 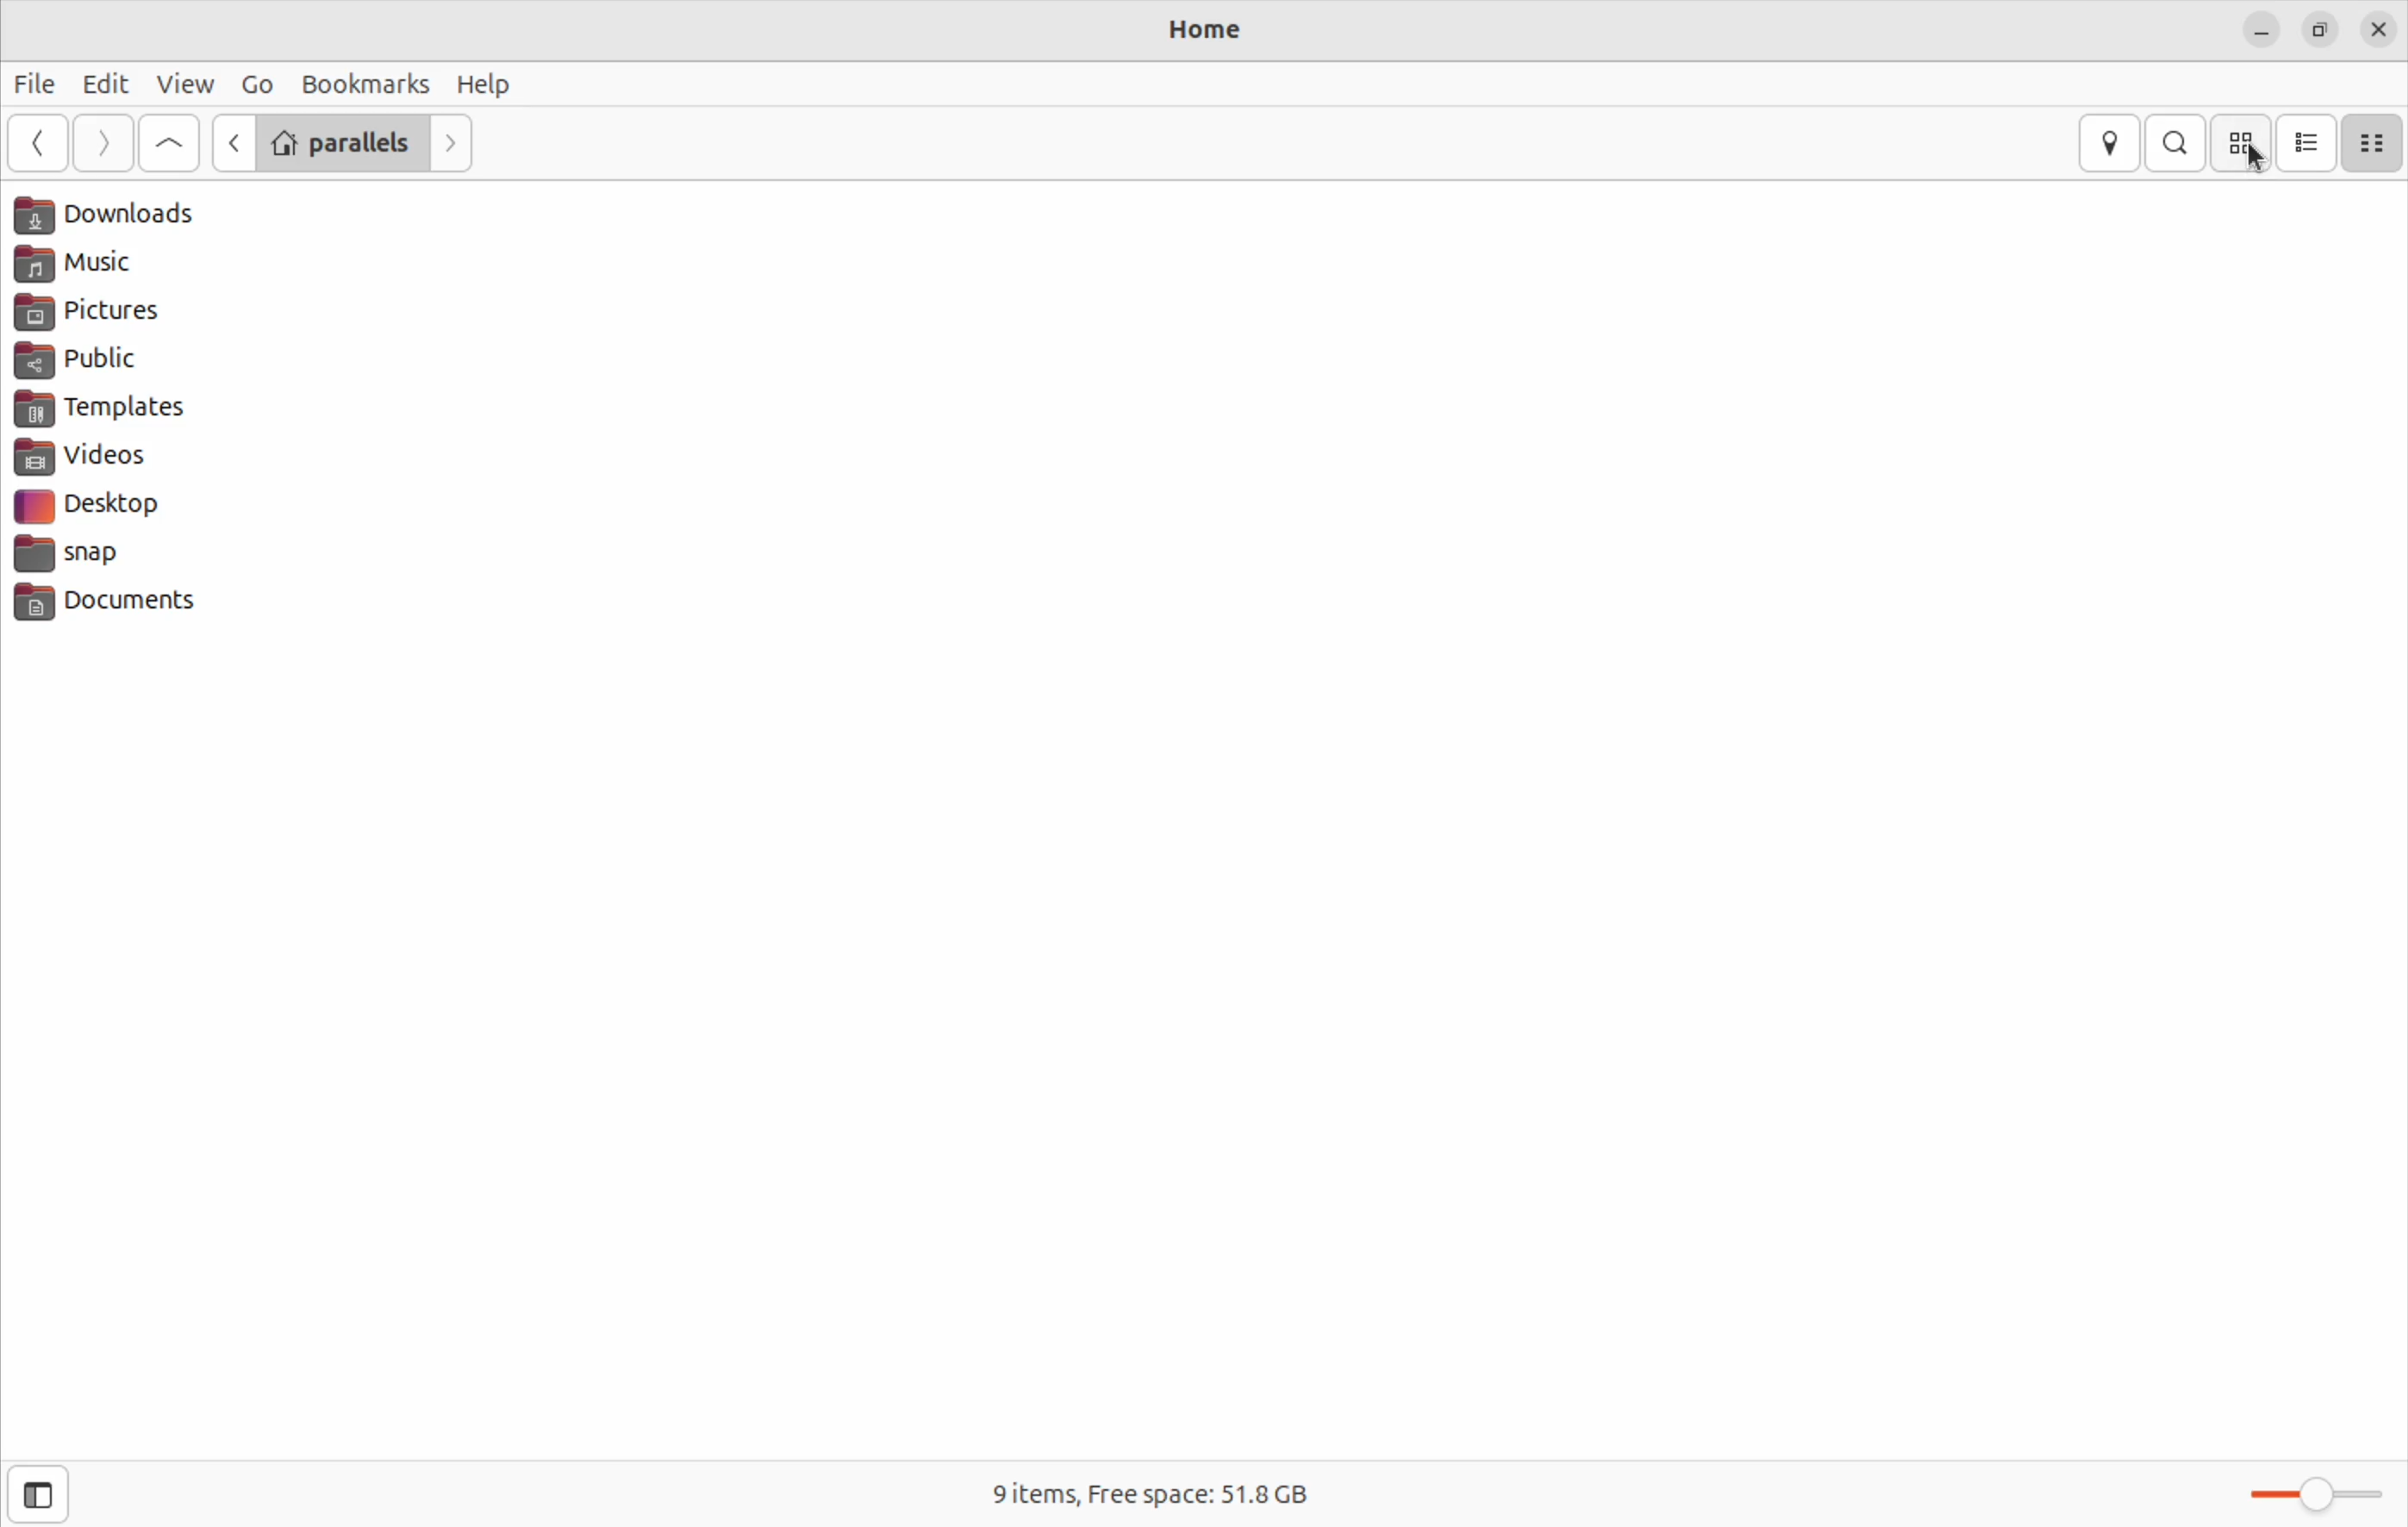 What do you see at coordinates (484, 83) in the screenshot?
I see `Help` at bounding box center [484, 83].